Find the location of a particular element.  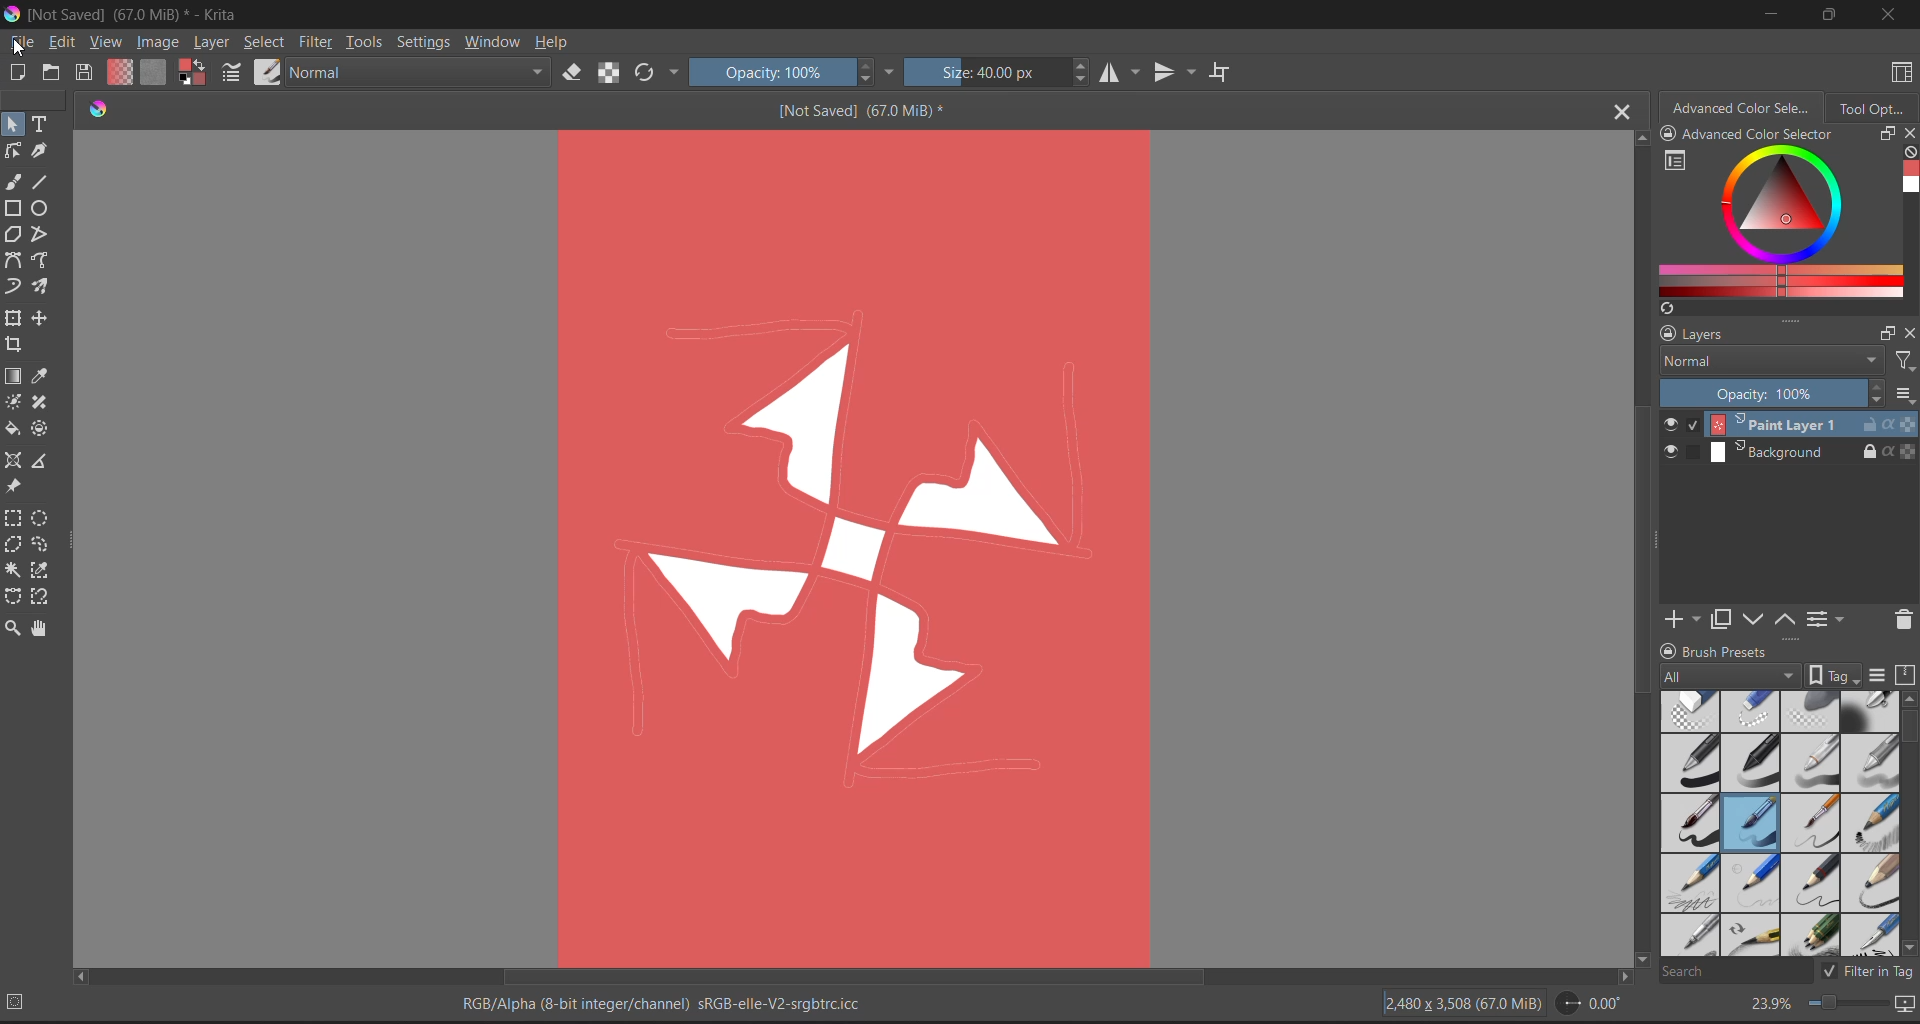

tools is located at coordinates (42, 209).